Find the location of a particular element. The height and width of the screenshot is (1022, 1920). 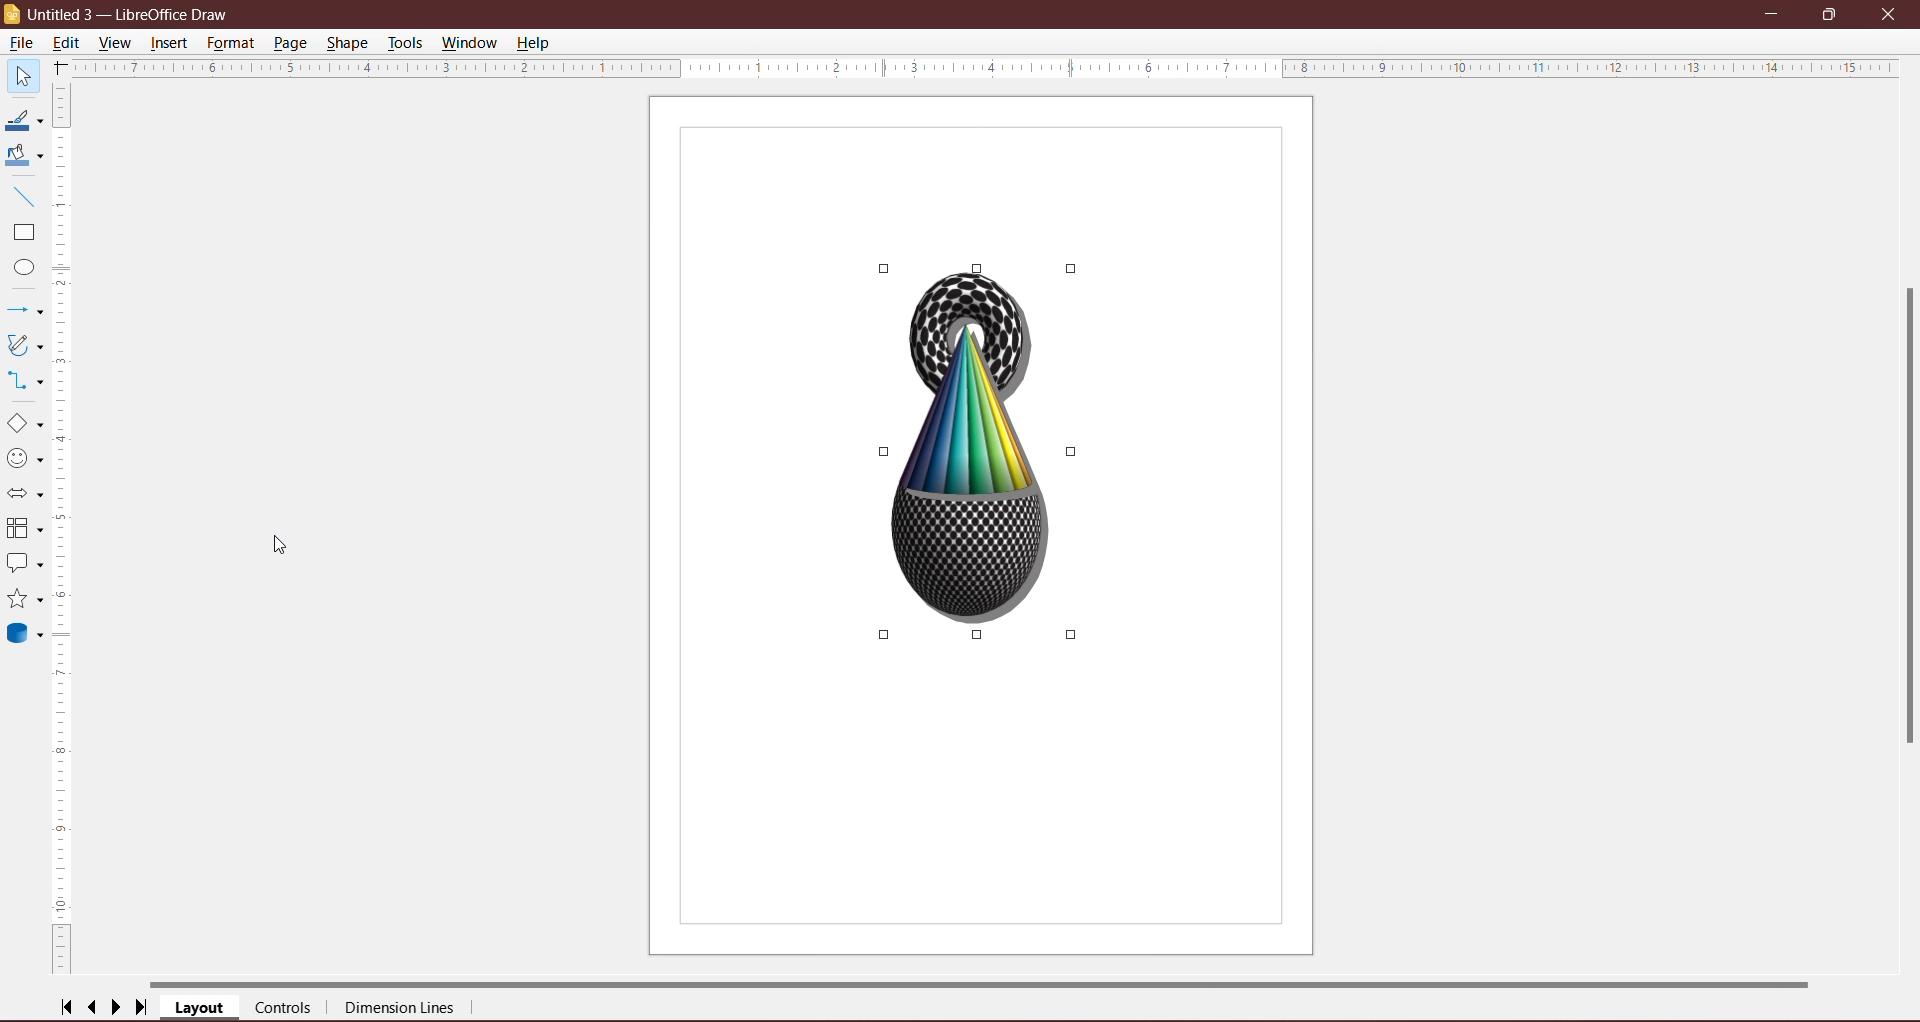

Horizontal Ruler is located at coordinates (983, 69).